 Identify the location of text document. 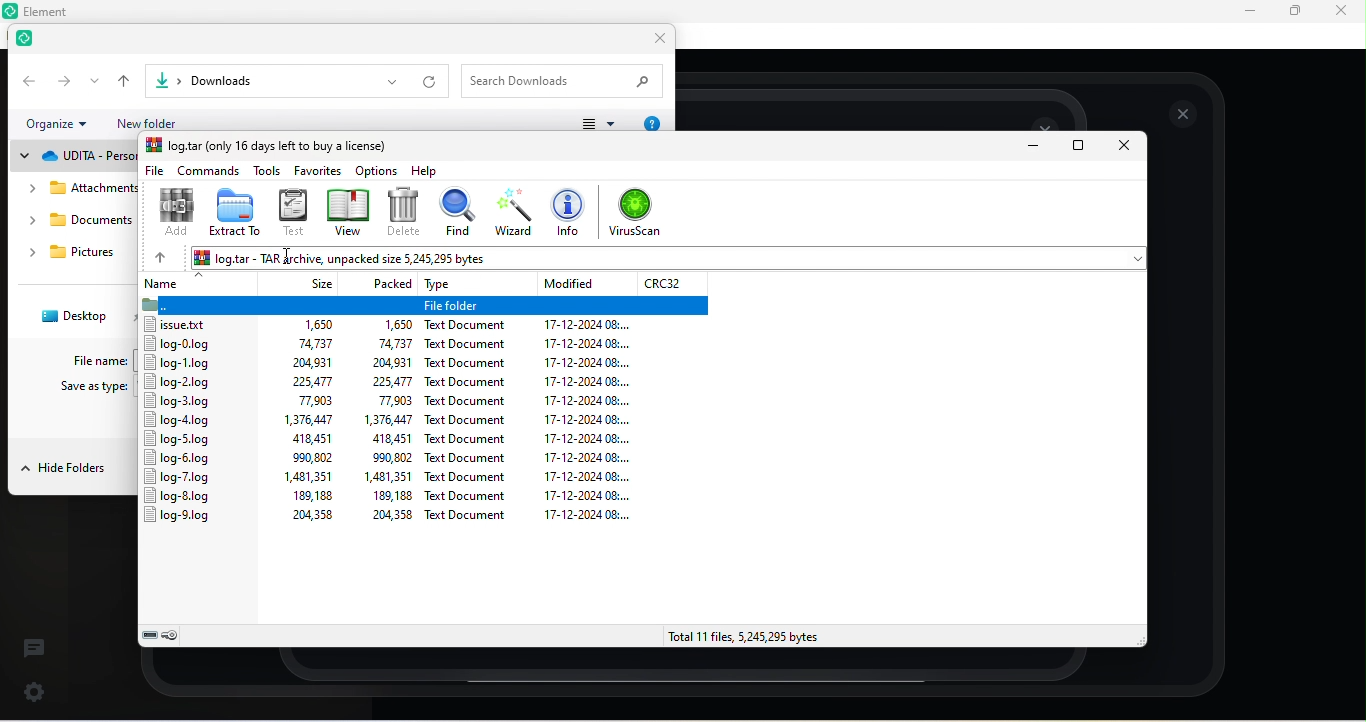
(464, 343).